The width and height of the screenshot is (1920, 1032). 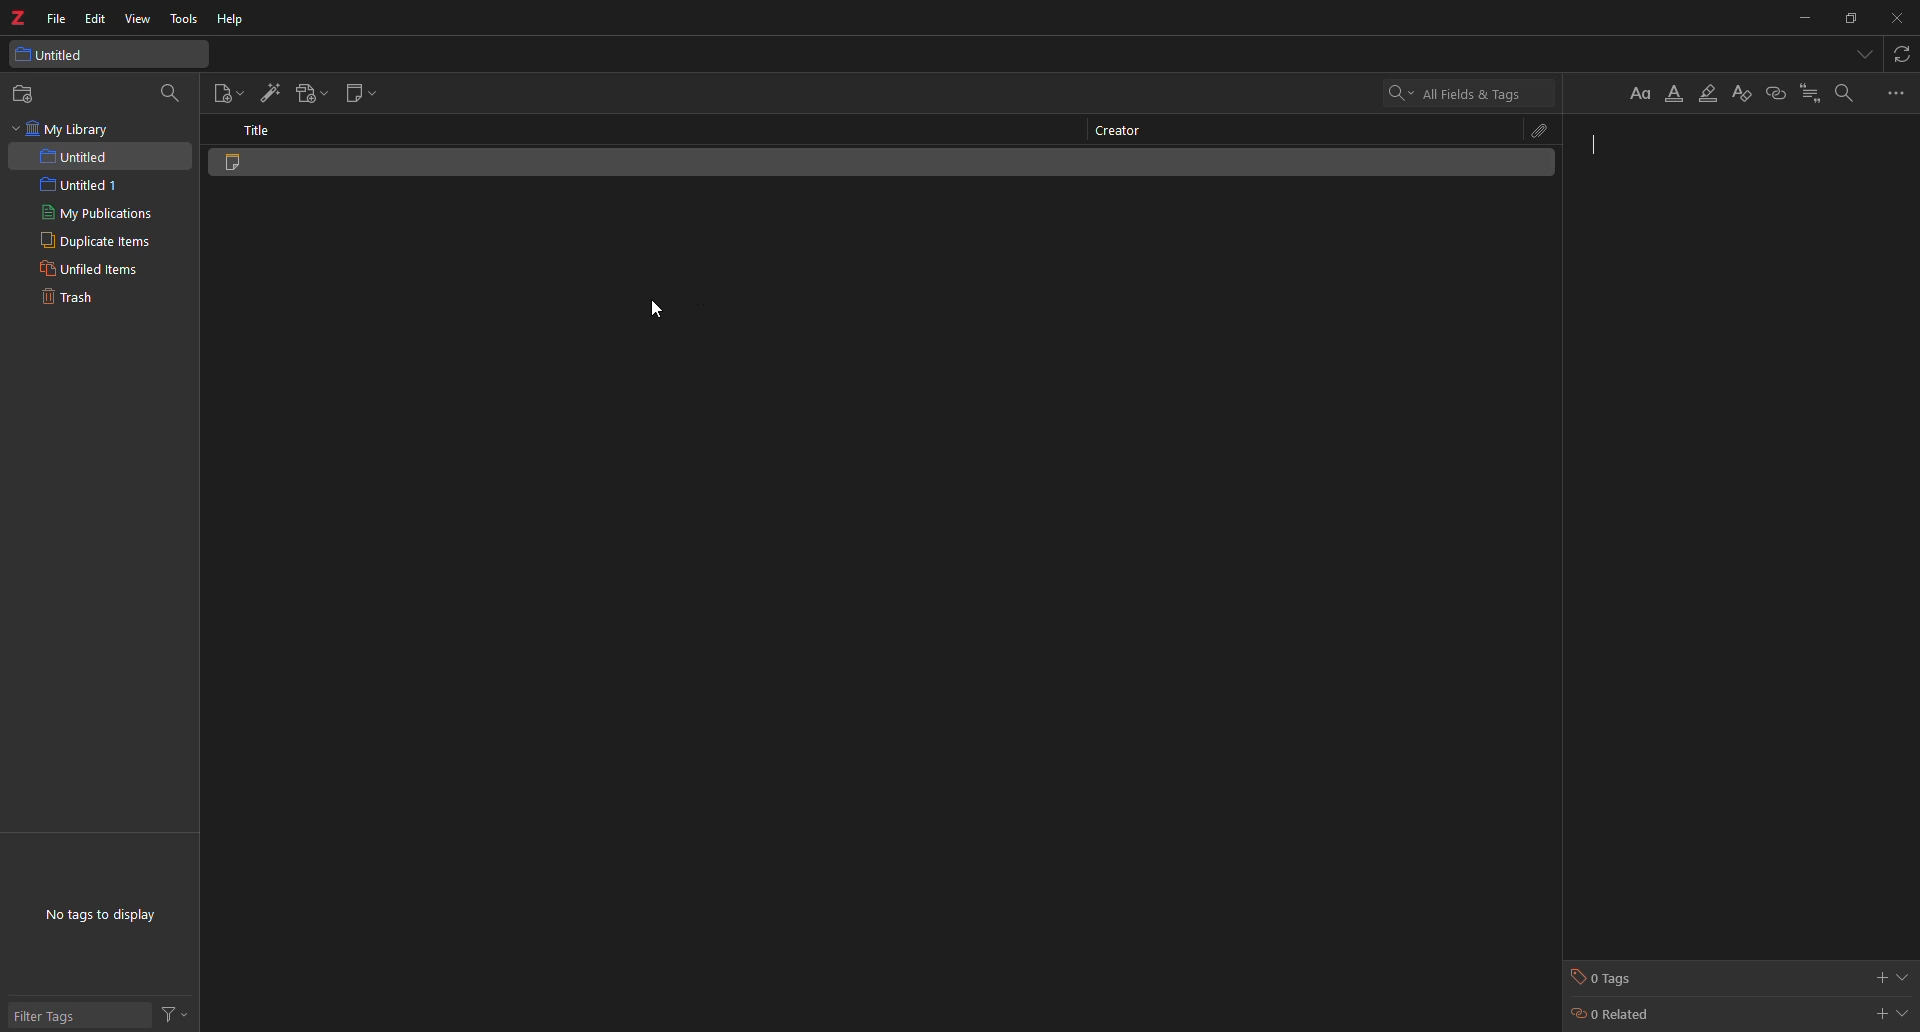 I want to click on tabs, so click(x=1866, y=54).